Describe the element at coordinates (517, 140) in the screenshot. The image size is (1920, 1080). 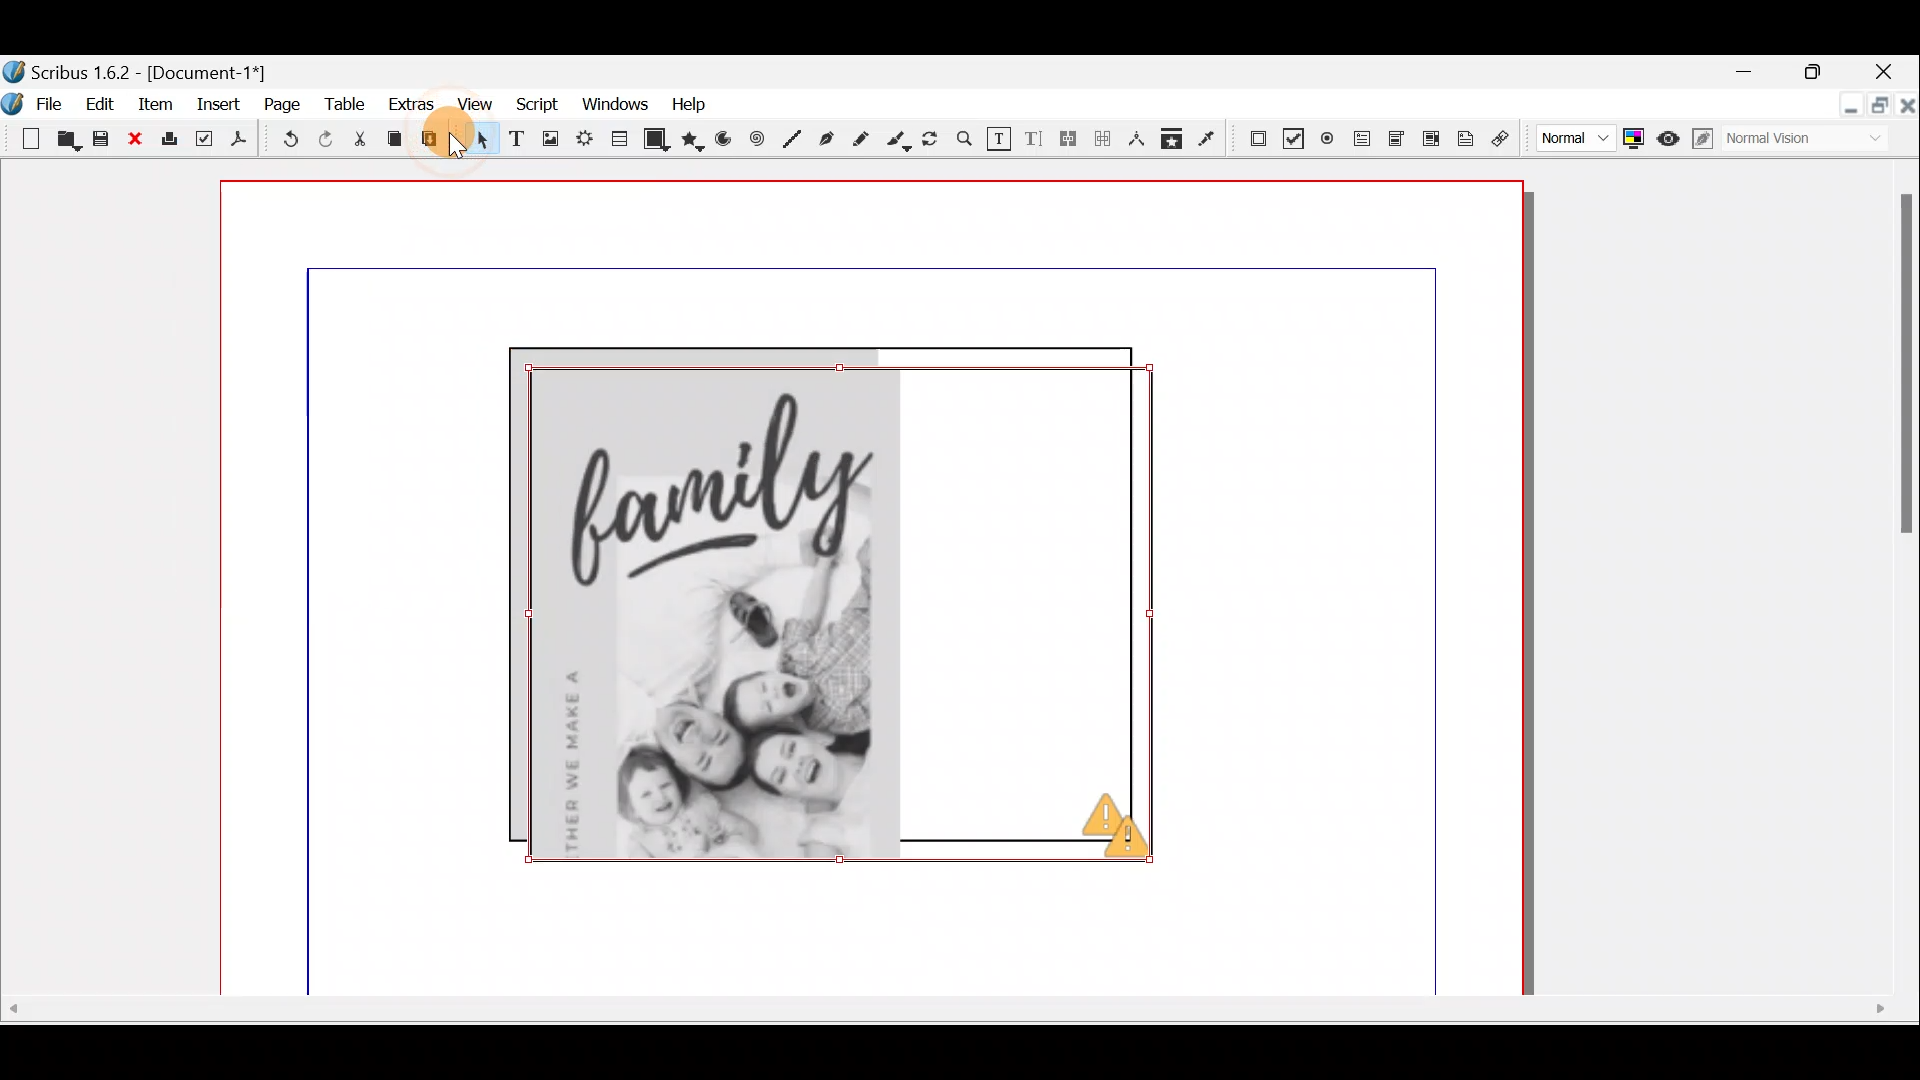
I see `Text frame` at that location.